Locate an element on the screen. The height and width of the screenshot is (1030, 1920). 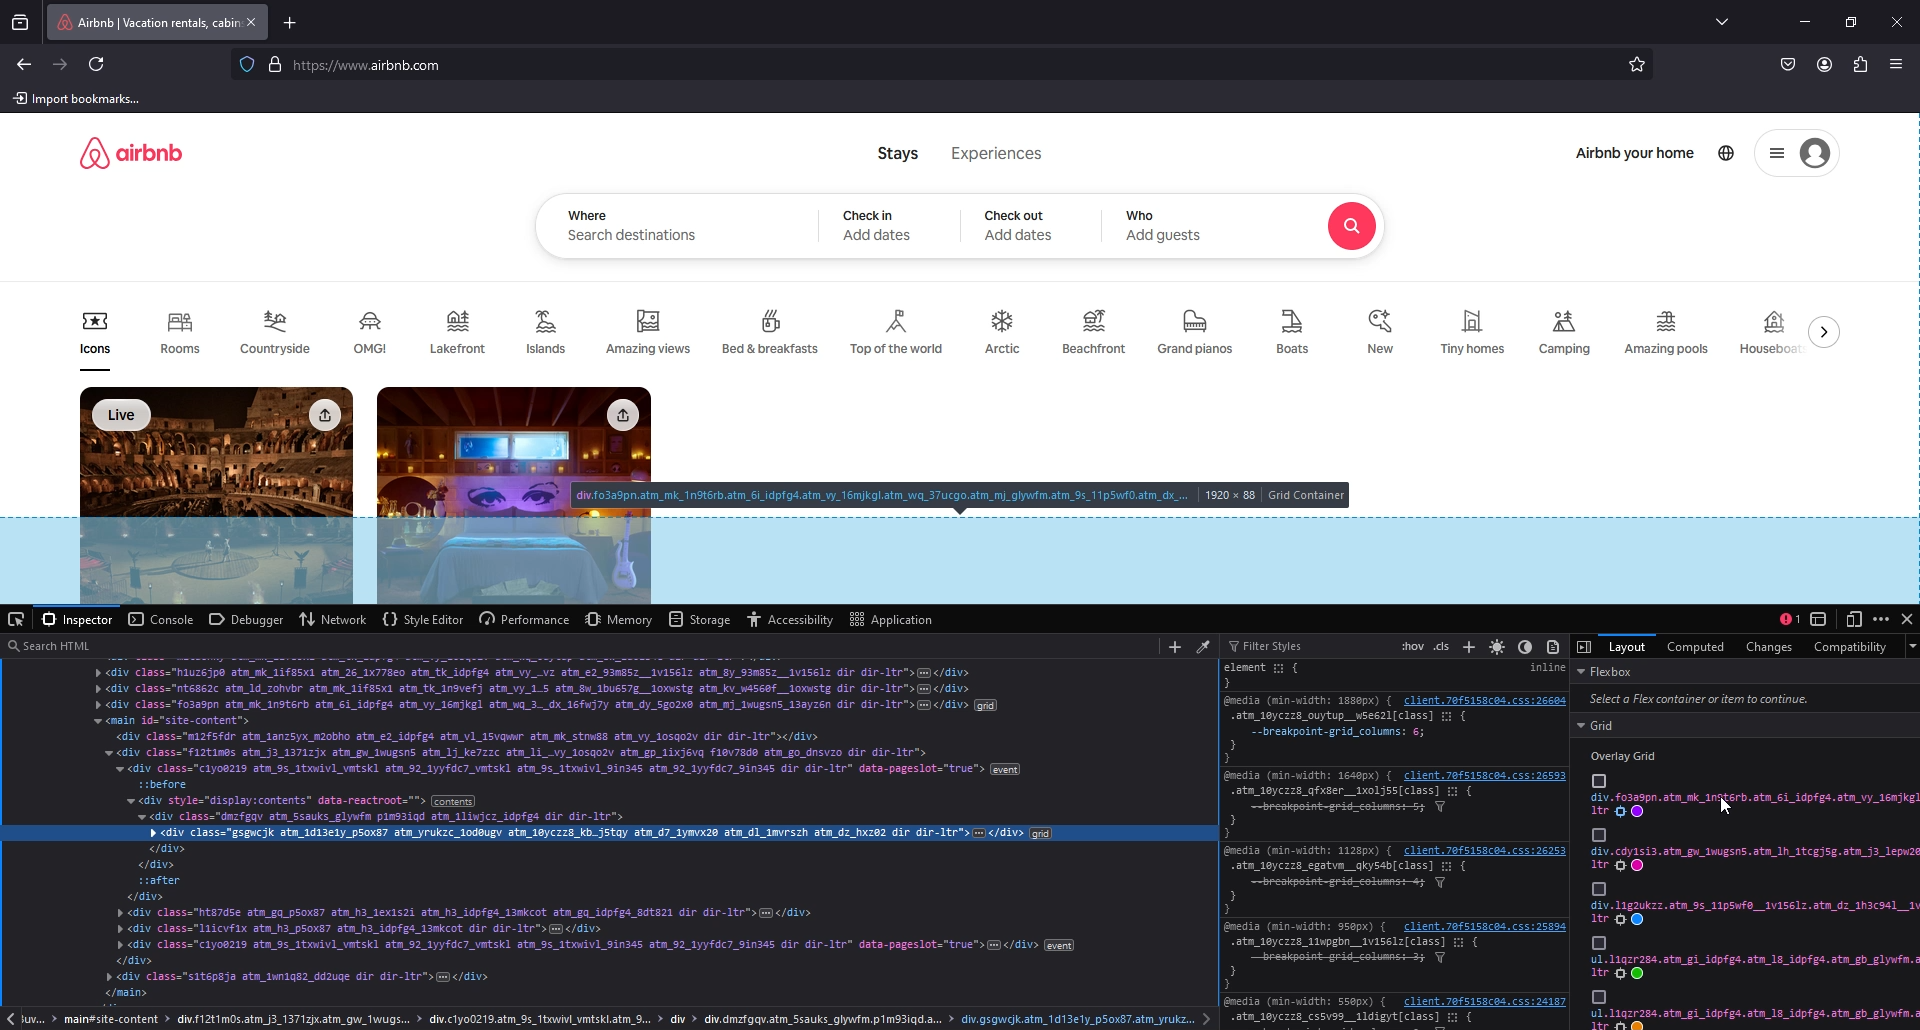
Top of the world is located at coordinates (900, 333).